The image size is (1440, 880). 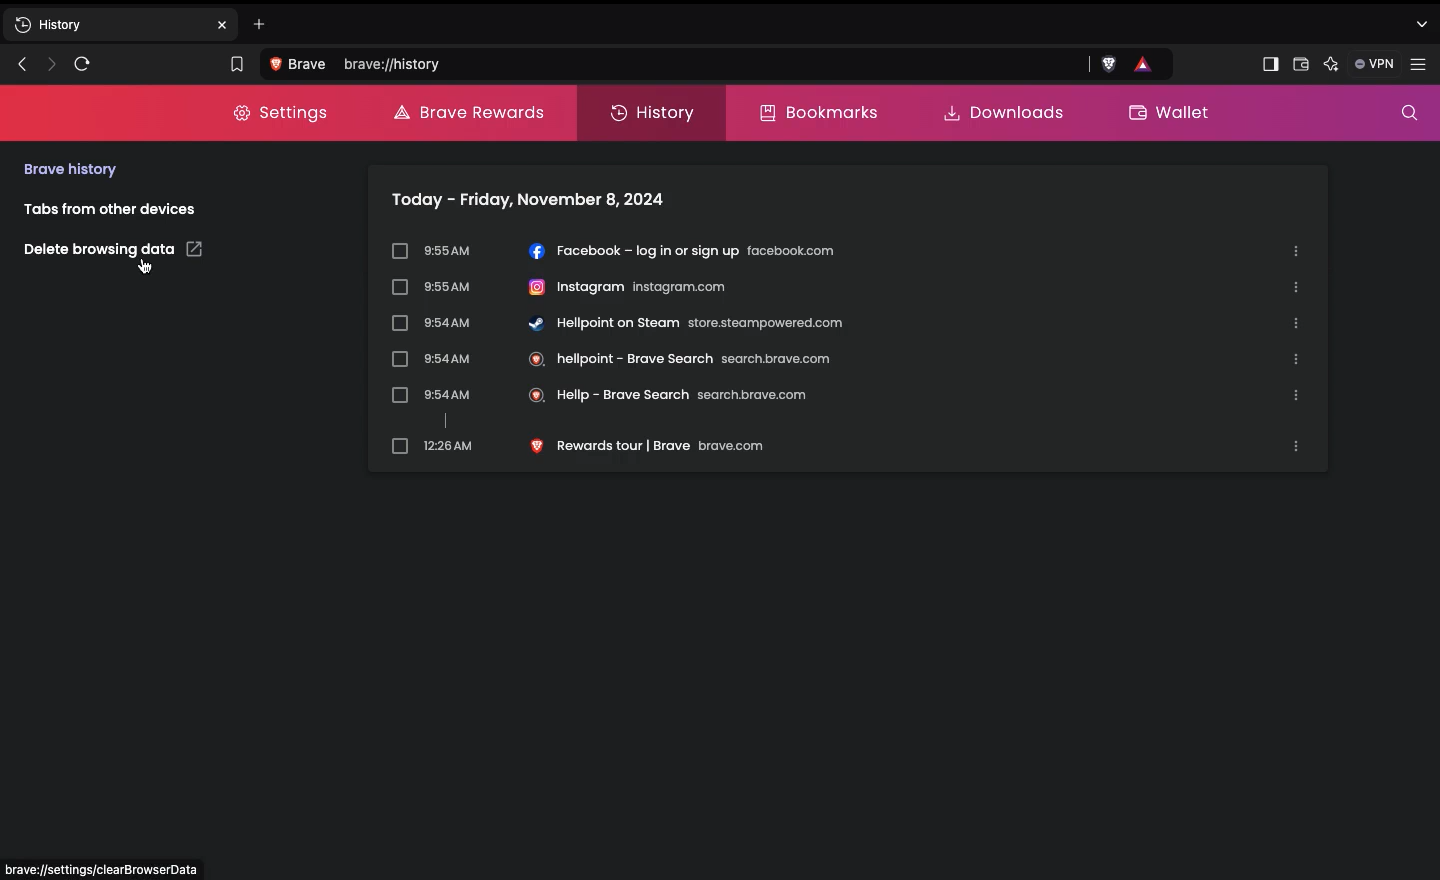 I want to click on Hellpoint-brave search search brave.com, so click(x=840, y=361).